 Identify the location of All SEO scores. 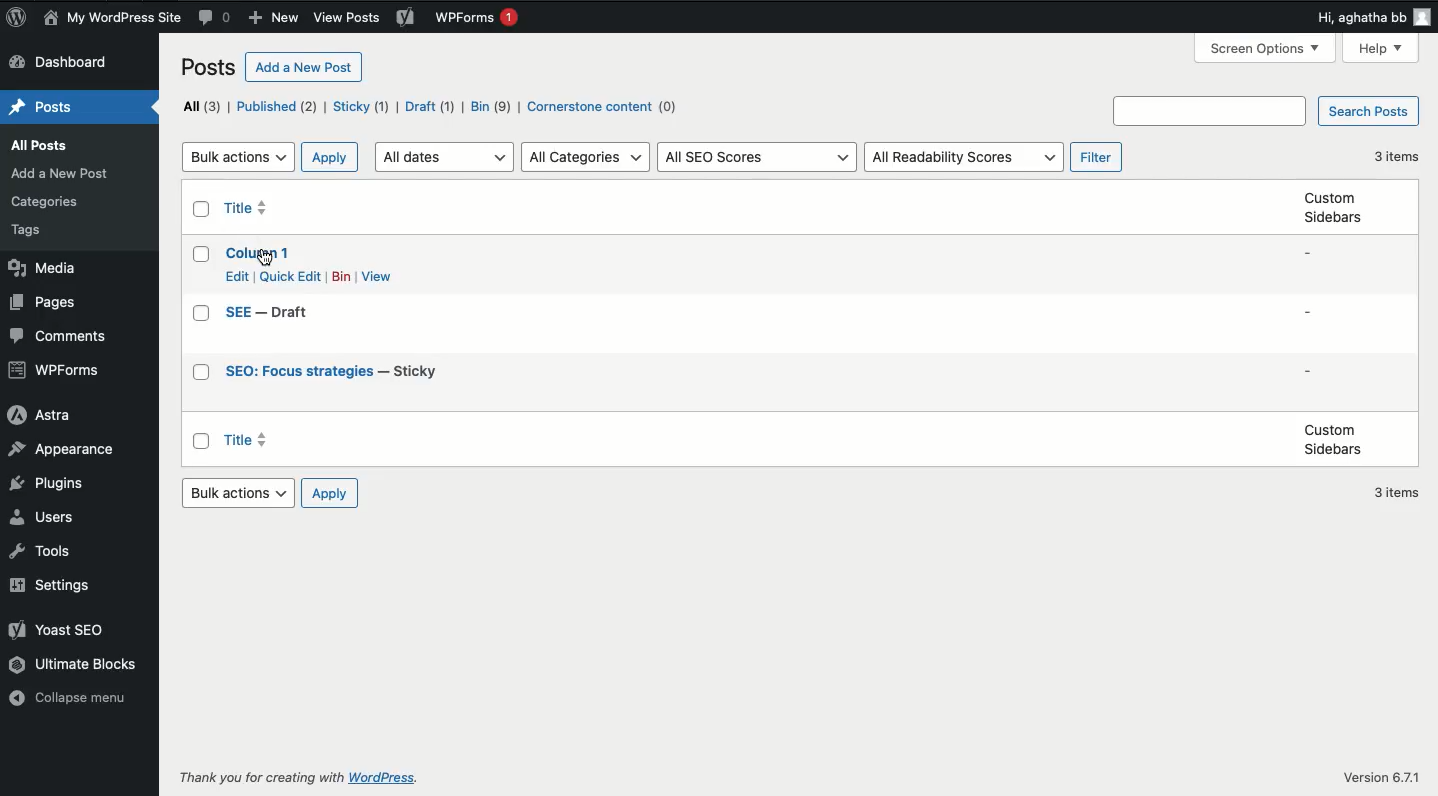
(758, 158).